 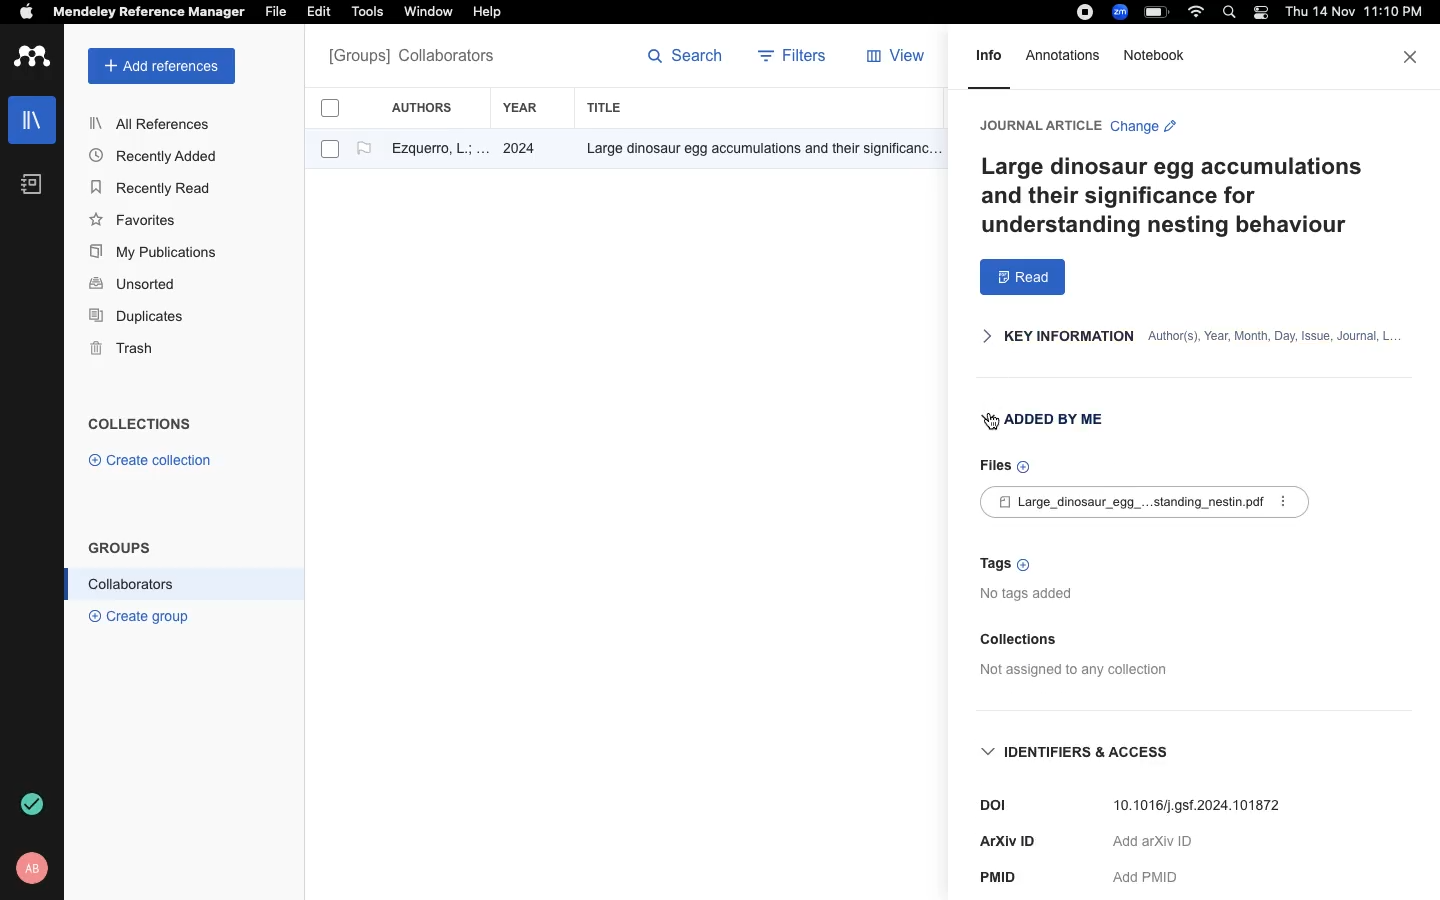 I want to click on close, so click(x=1412, y=57).